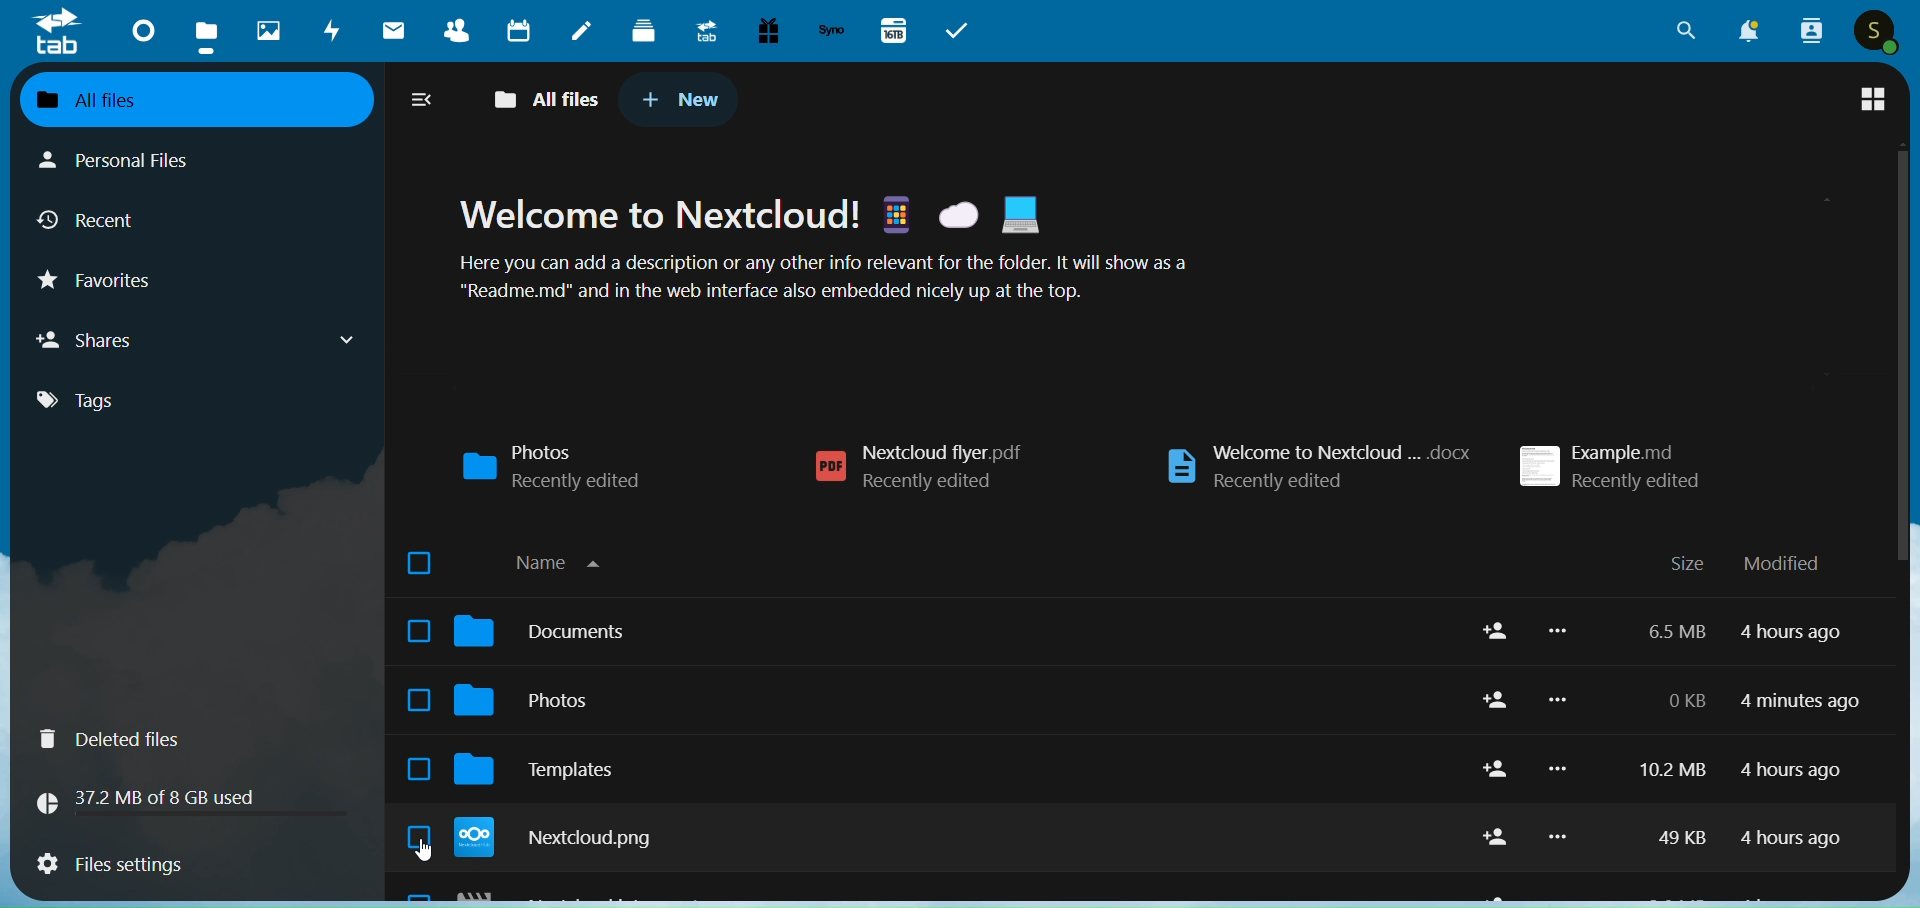 The image size is (1920, 908). I want to click on Deleted files, so click(196, 739).